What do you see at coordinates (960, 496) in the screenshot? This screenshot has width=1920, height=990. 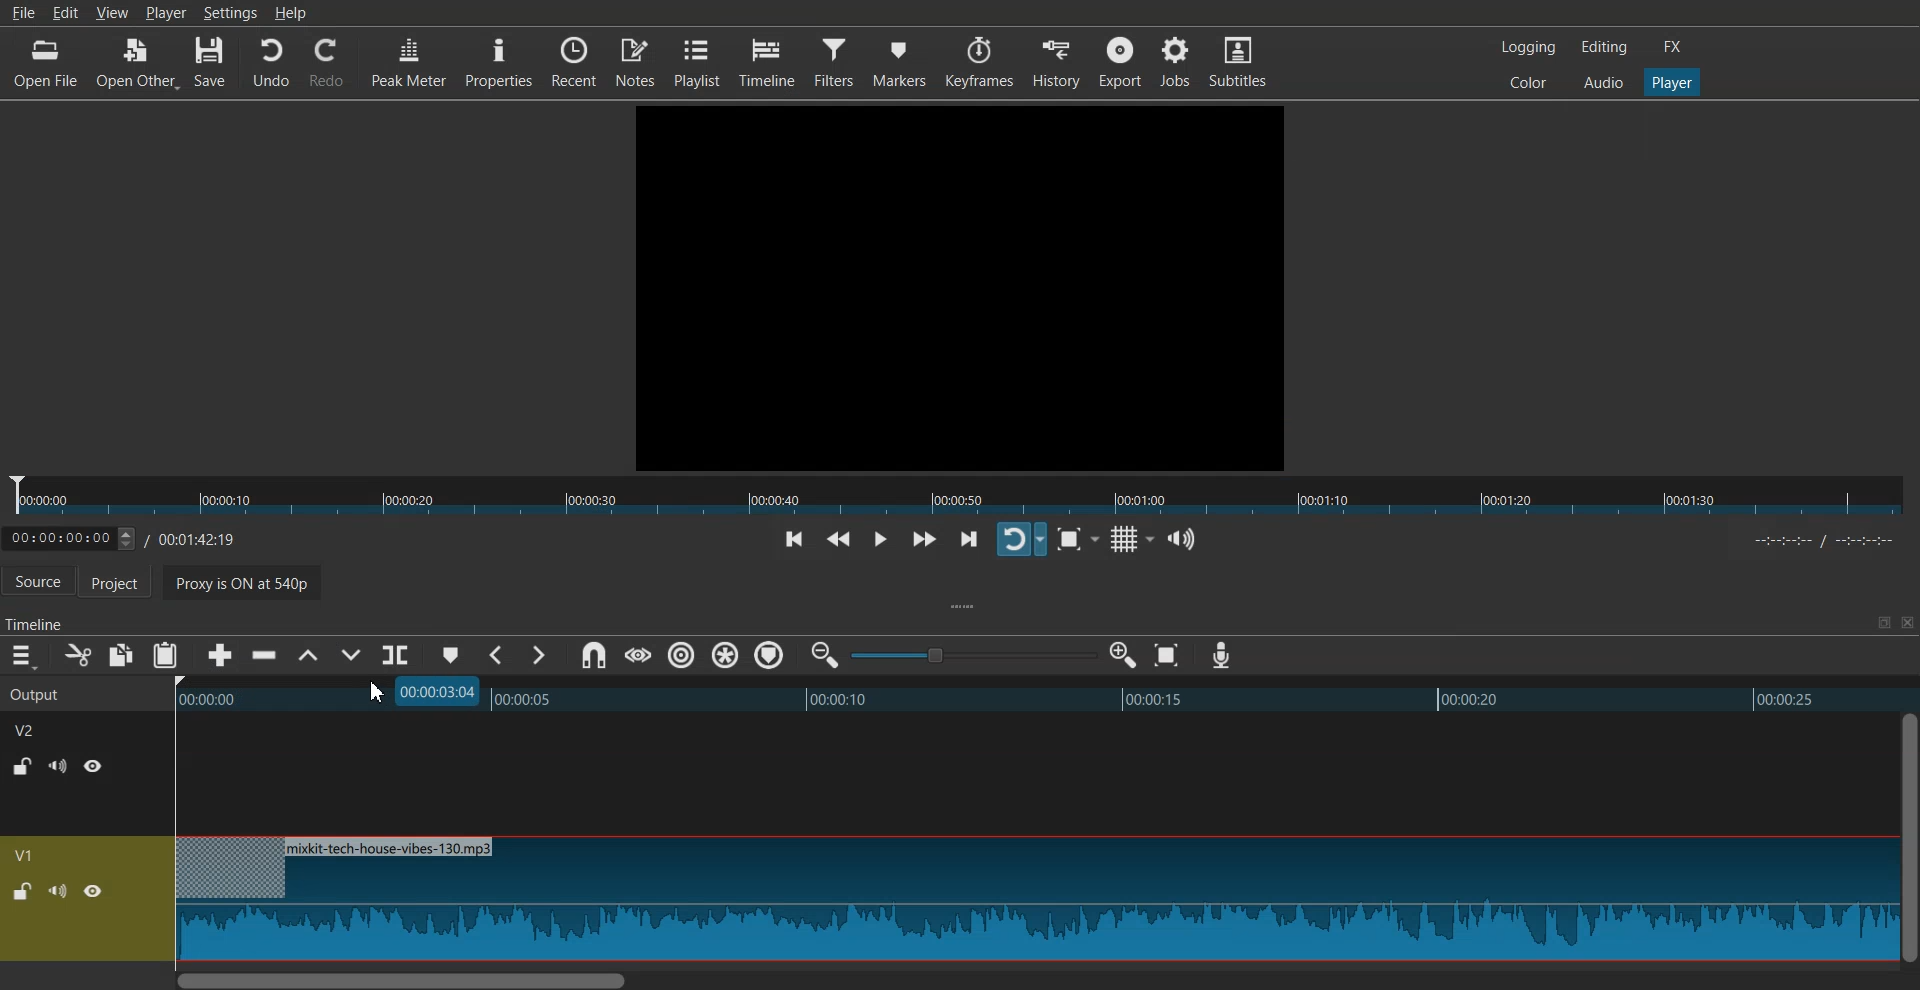 I see `Slider` at bounding box center [960, 496].